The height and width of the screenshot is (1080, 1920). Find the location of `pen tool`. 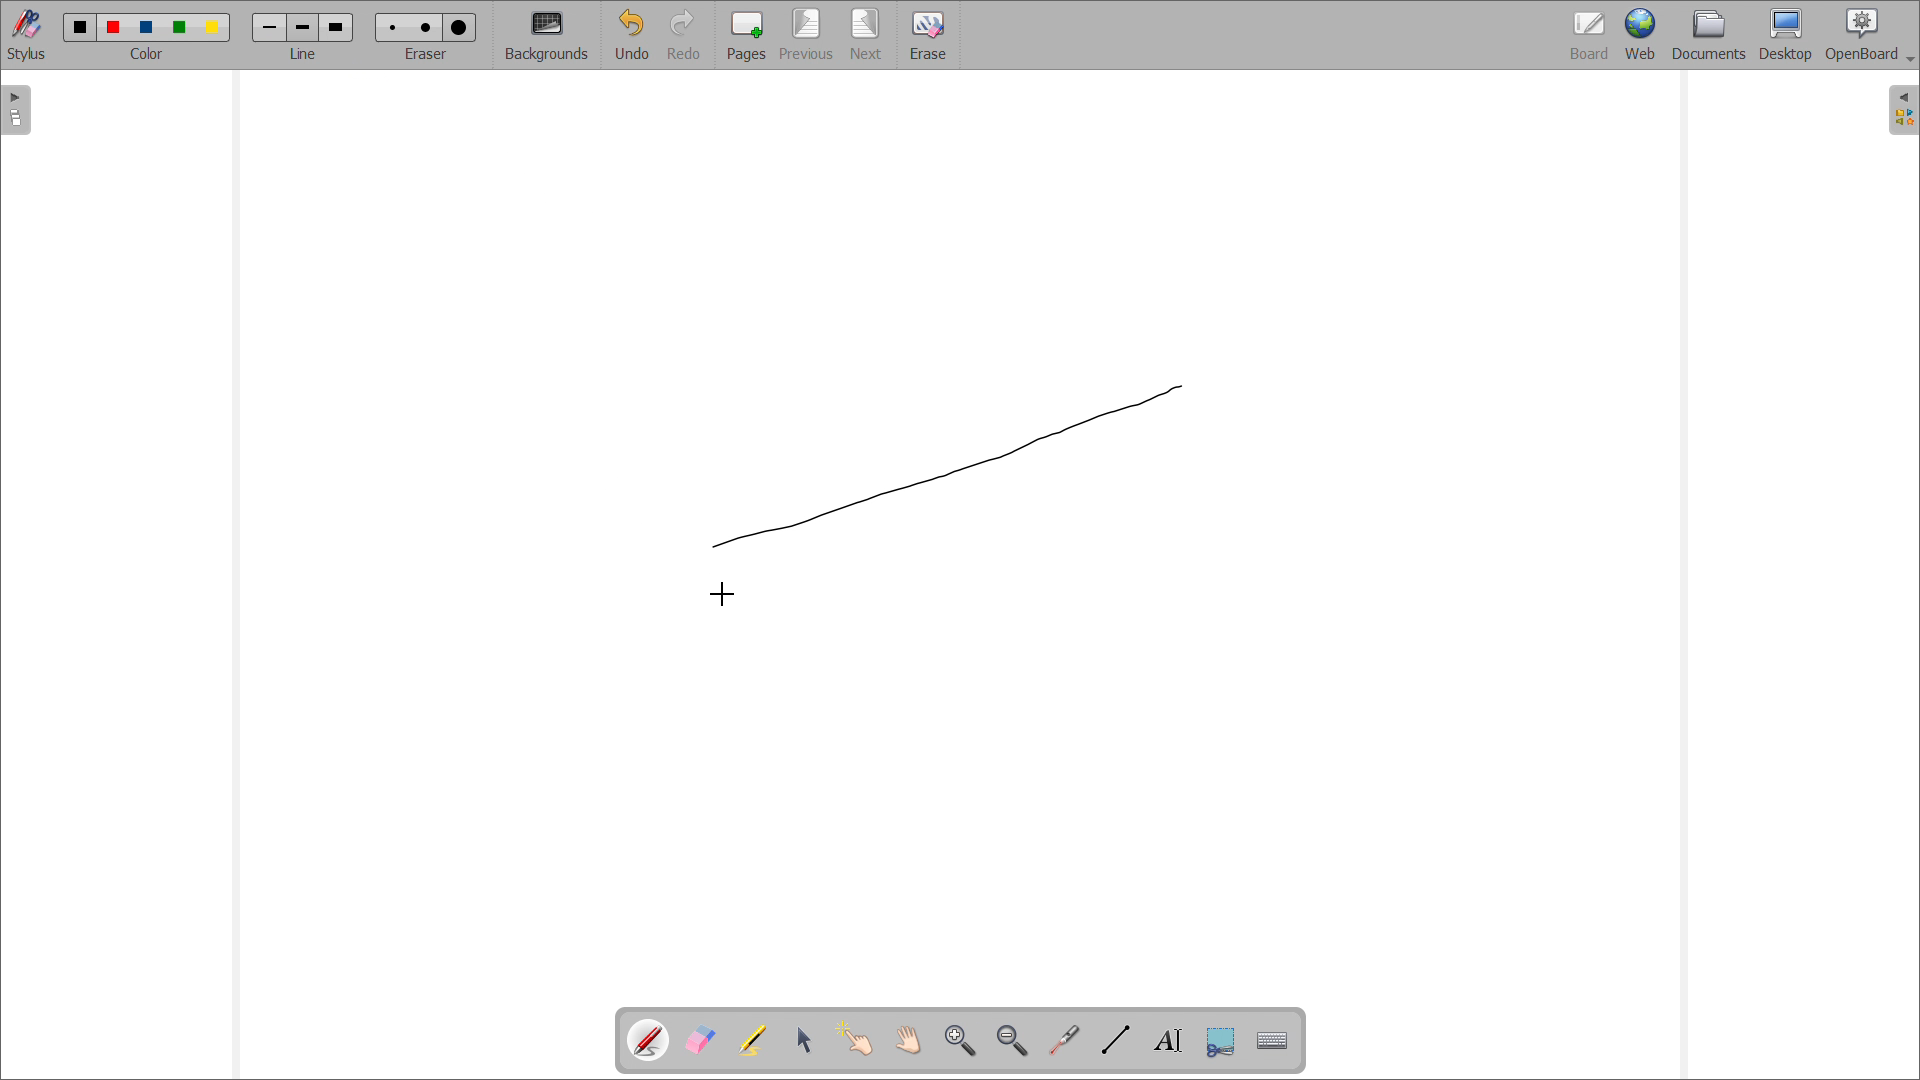

pen tool is located at coordinates (651, 1040).